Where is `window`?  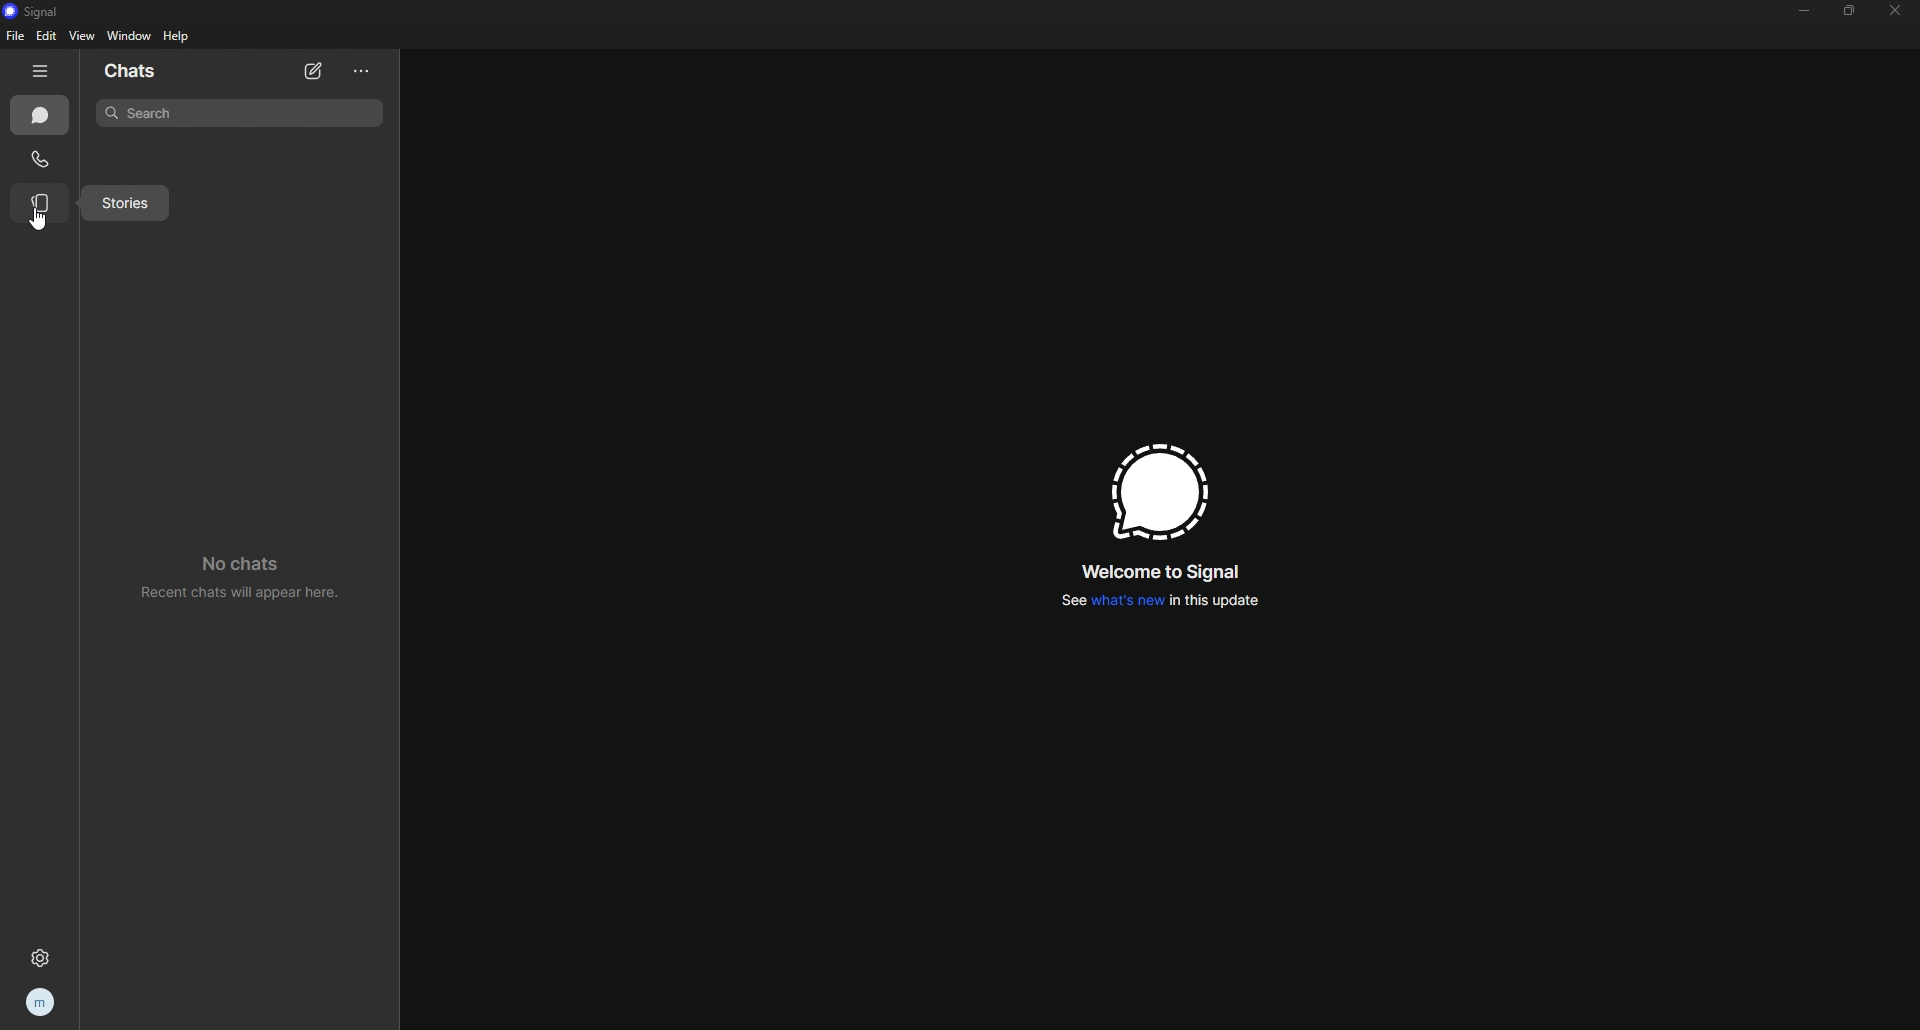
window is located at coordinates (132, 37).